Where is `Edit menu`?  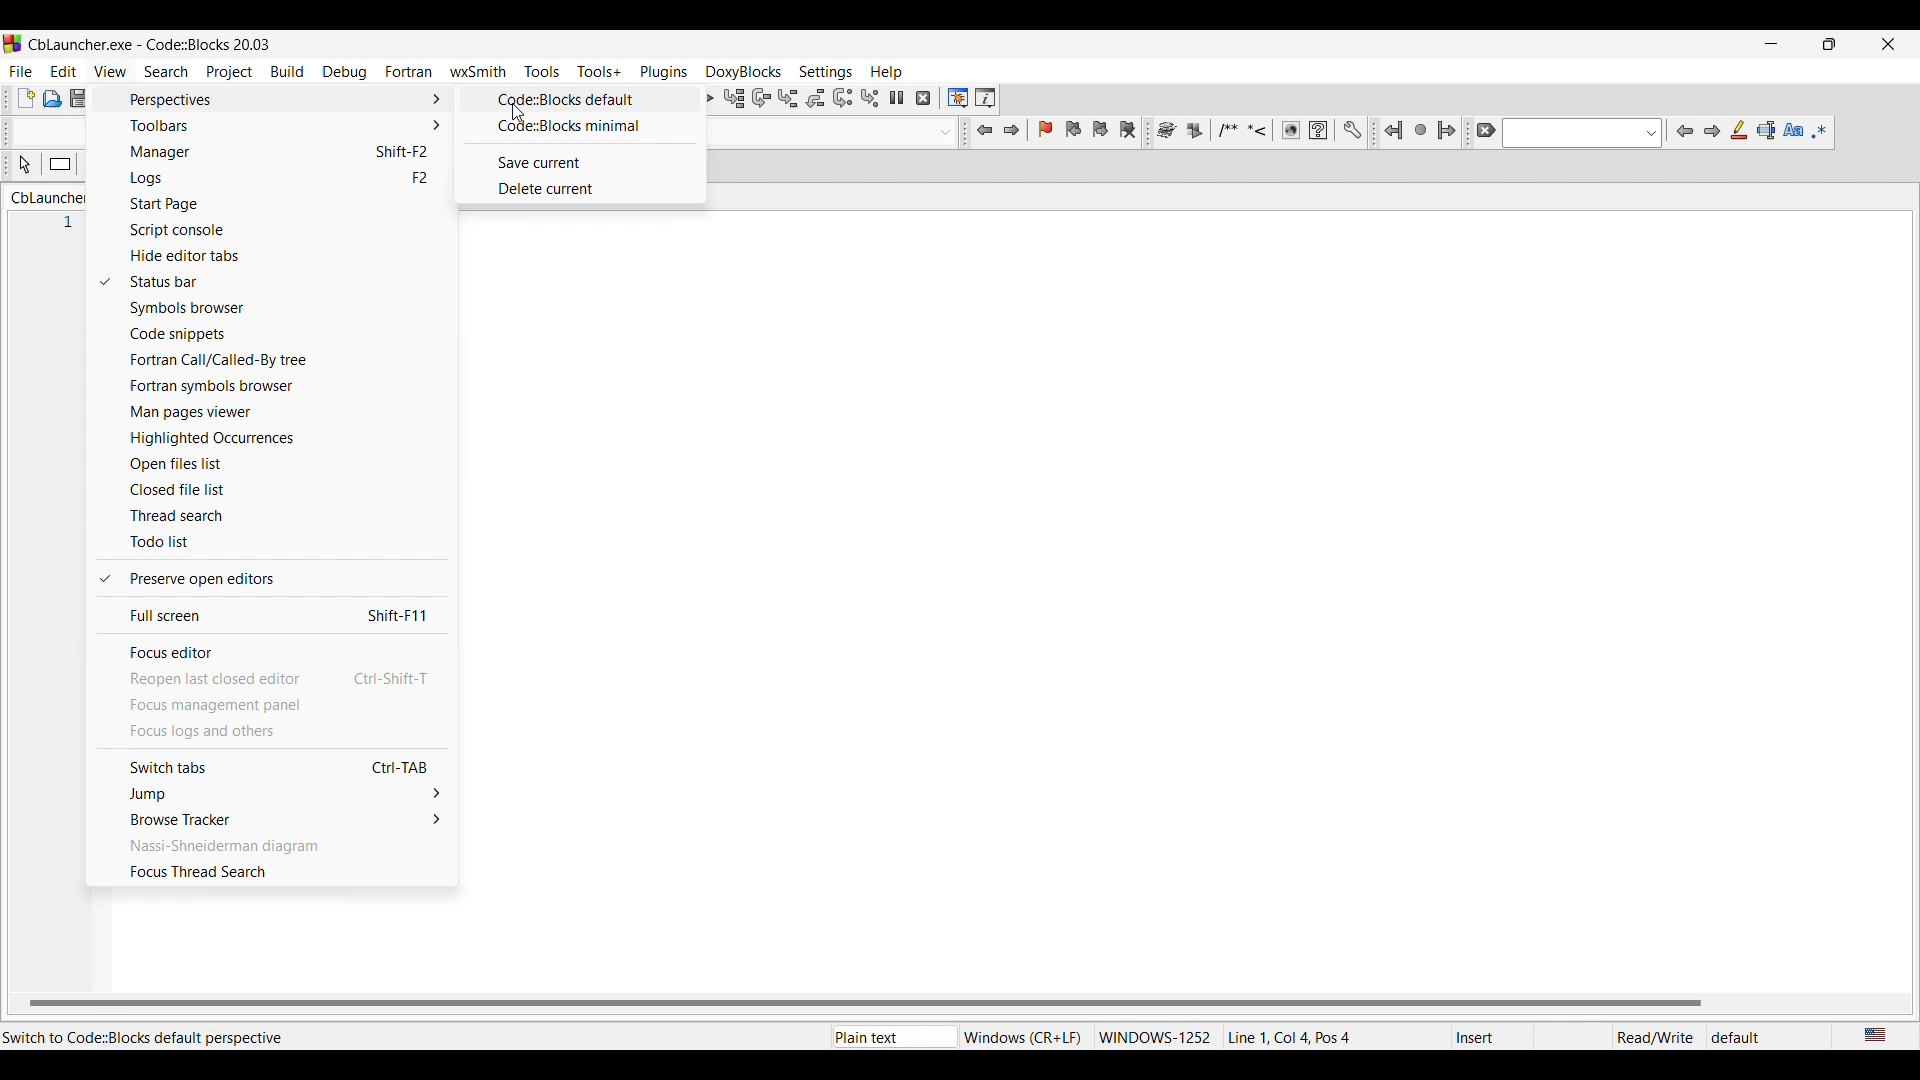
Edit menu is located at coordinates (63, 71).